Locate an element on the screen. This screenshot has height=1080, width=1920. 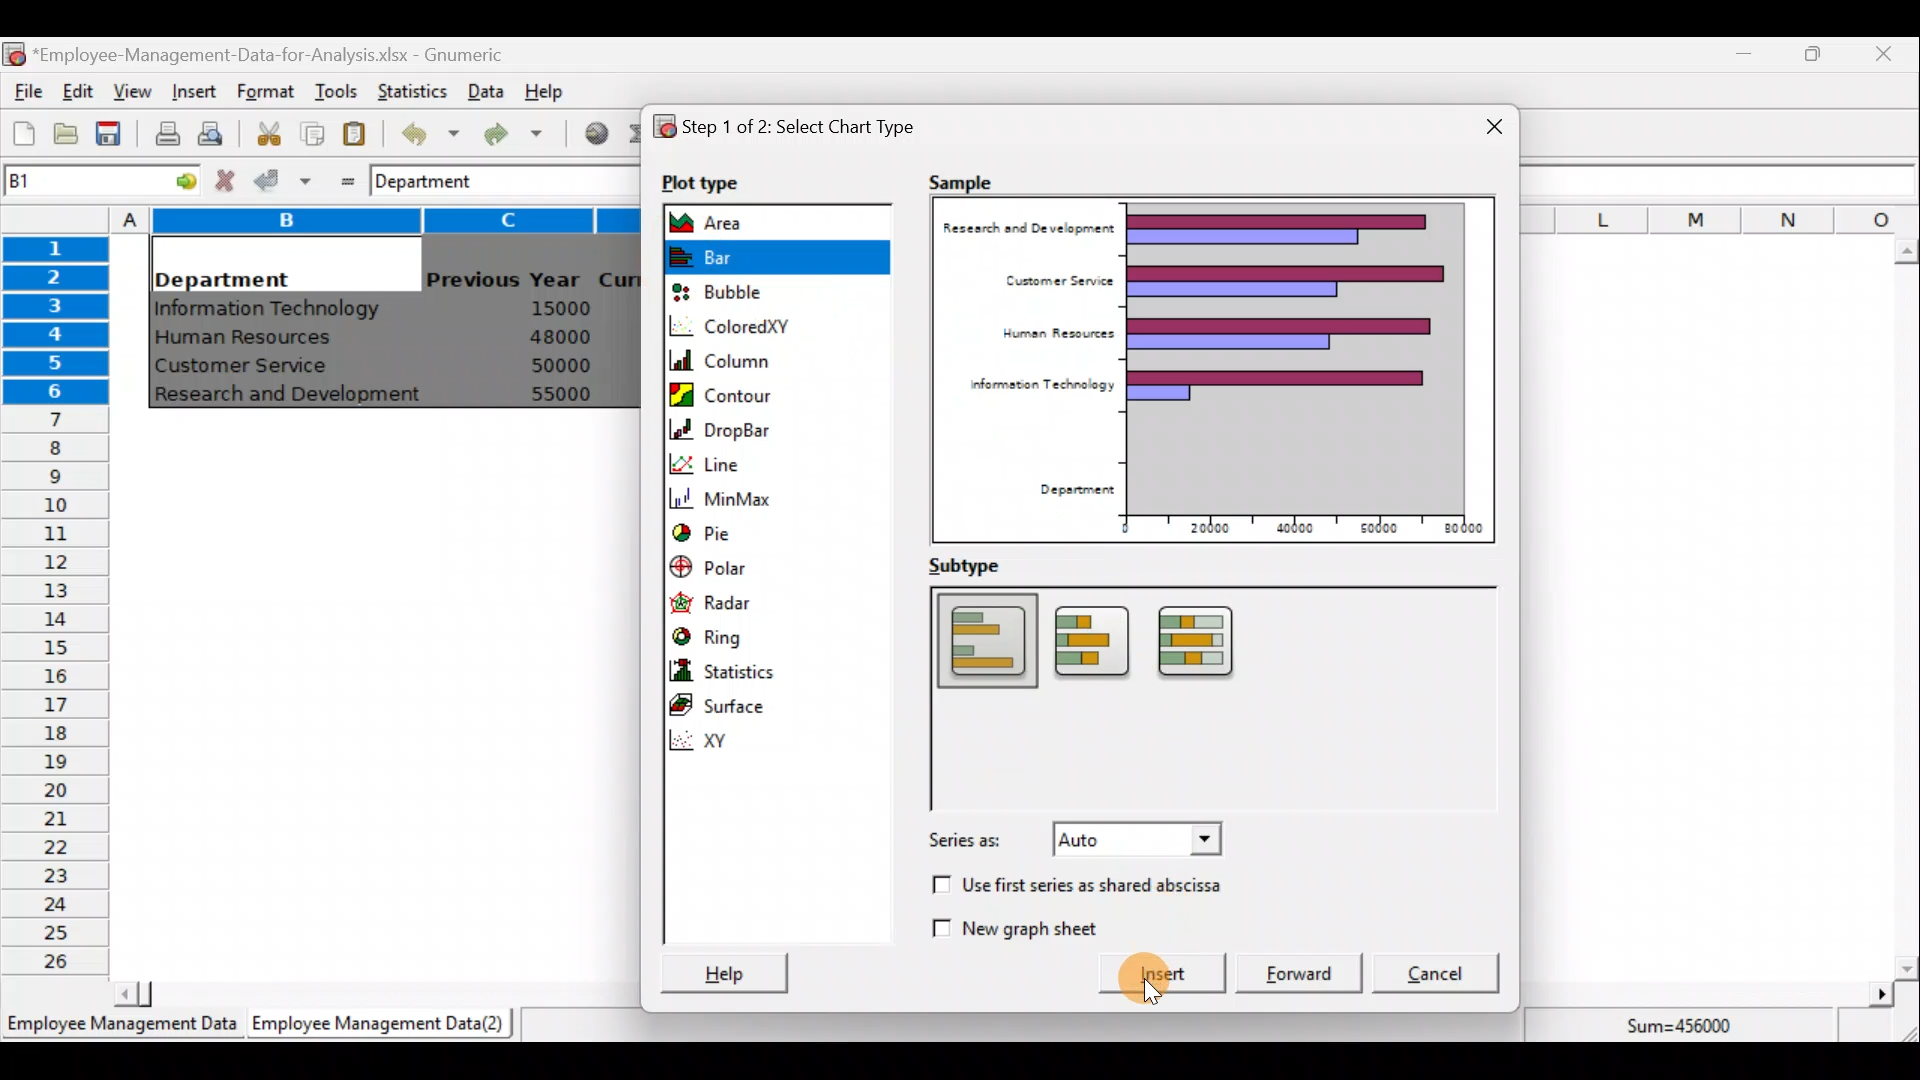
Close is located at coordinates (1882, 57).